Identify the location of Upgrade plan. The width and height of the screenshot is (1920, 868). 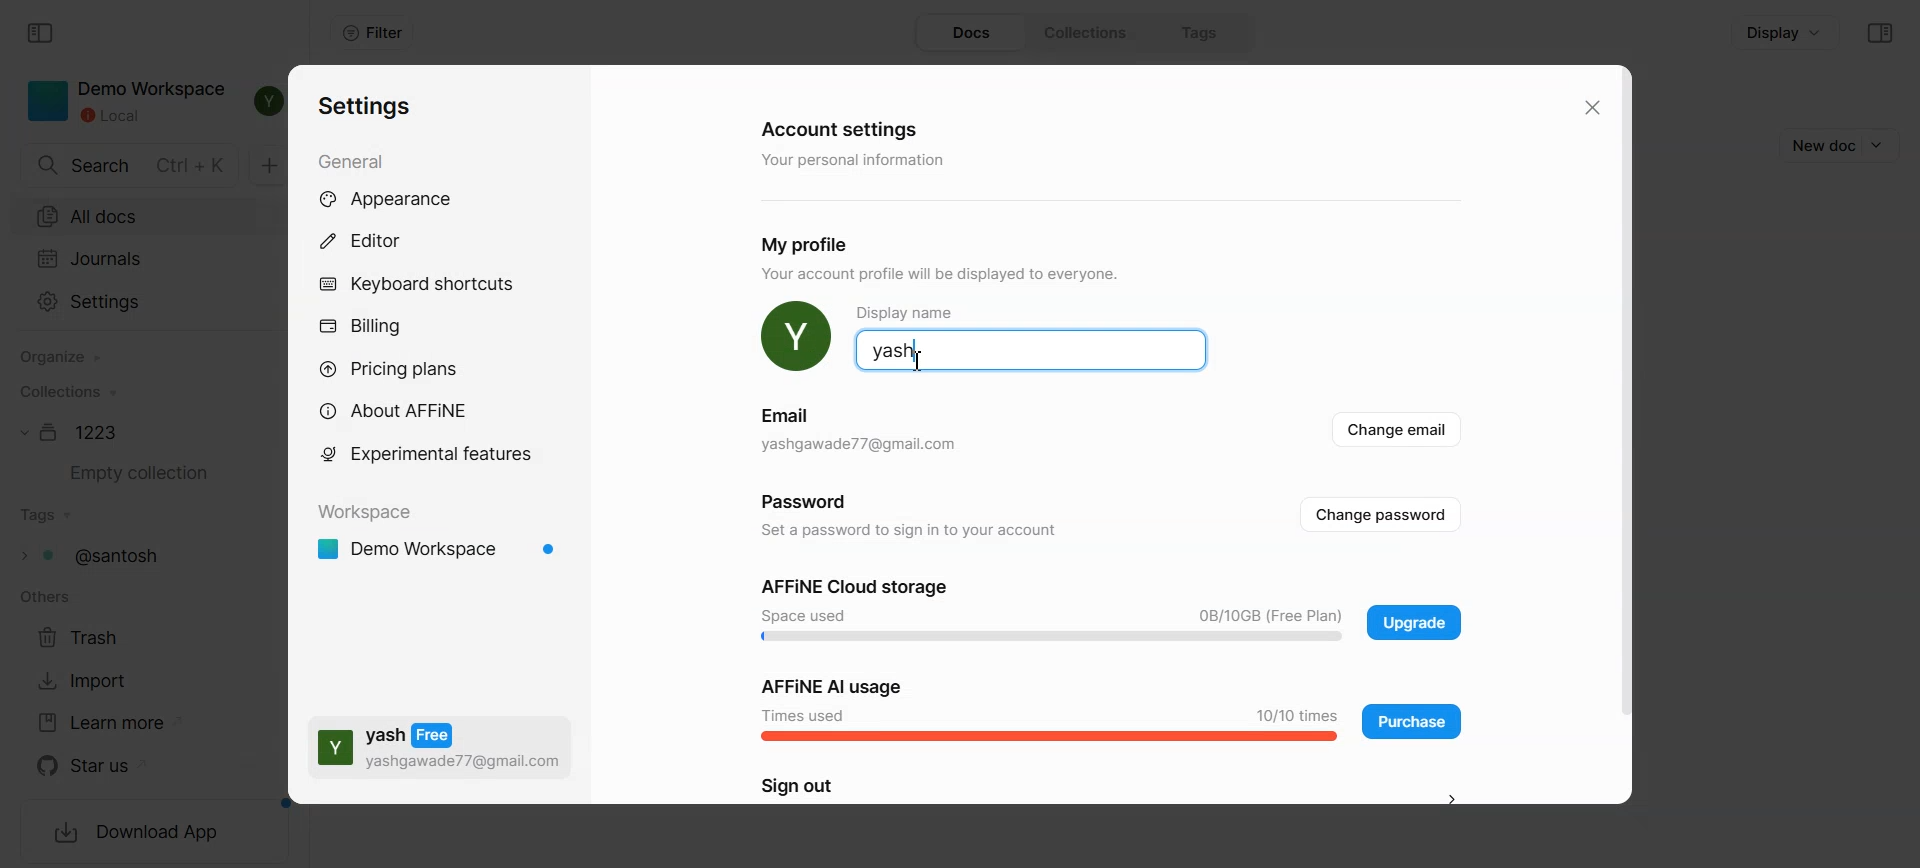
(1413, 622).